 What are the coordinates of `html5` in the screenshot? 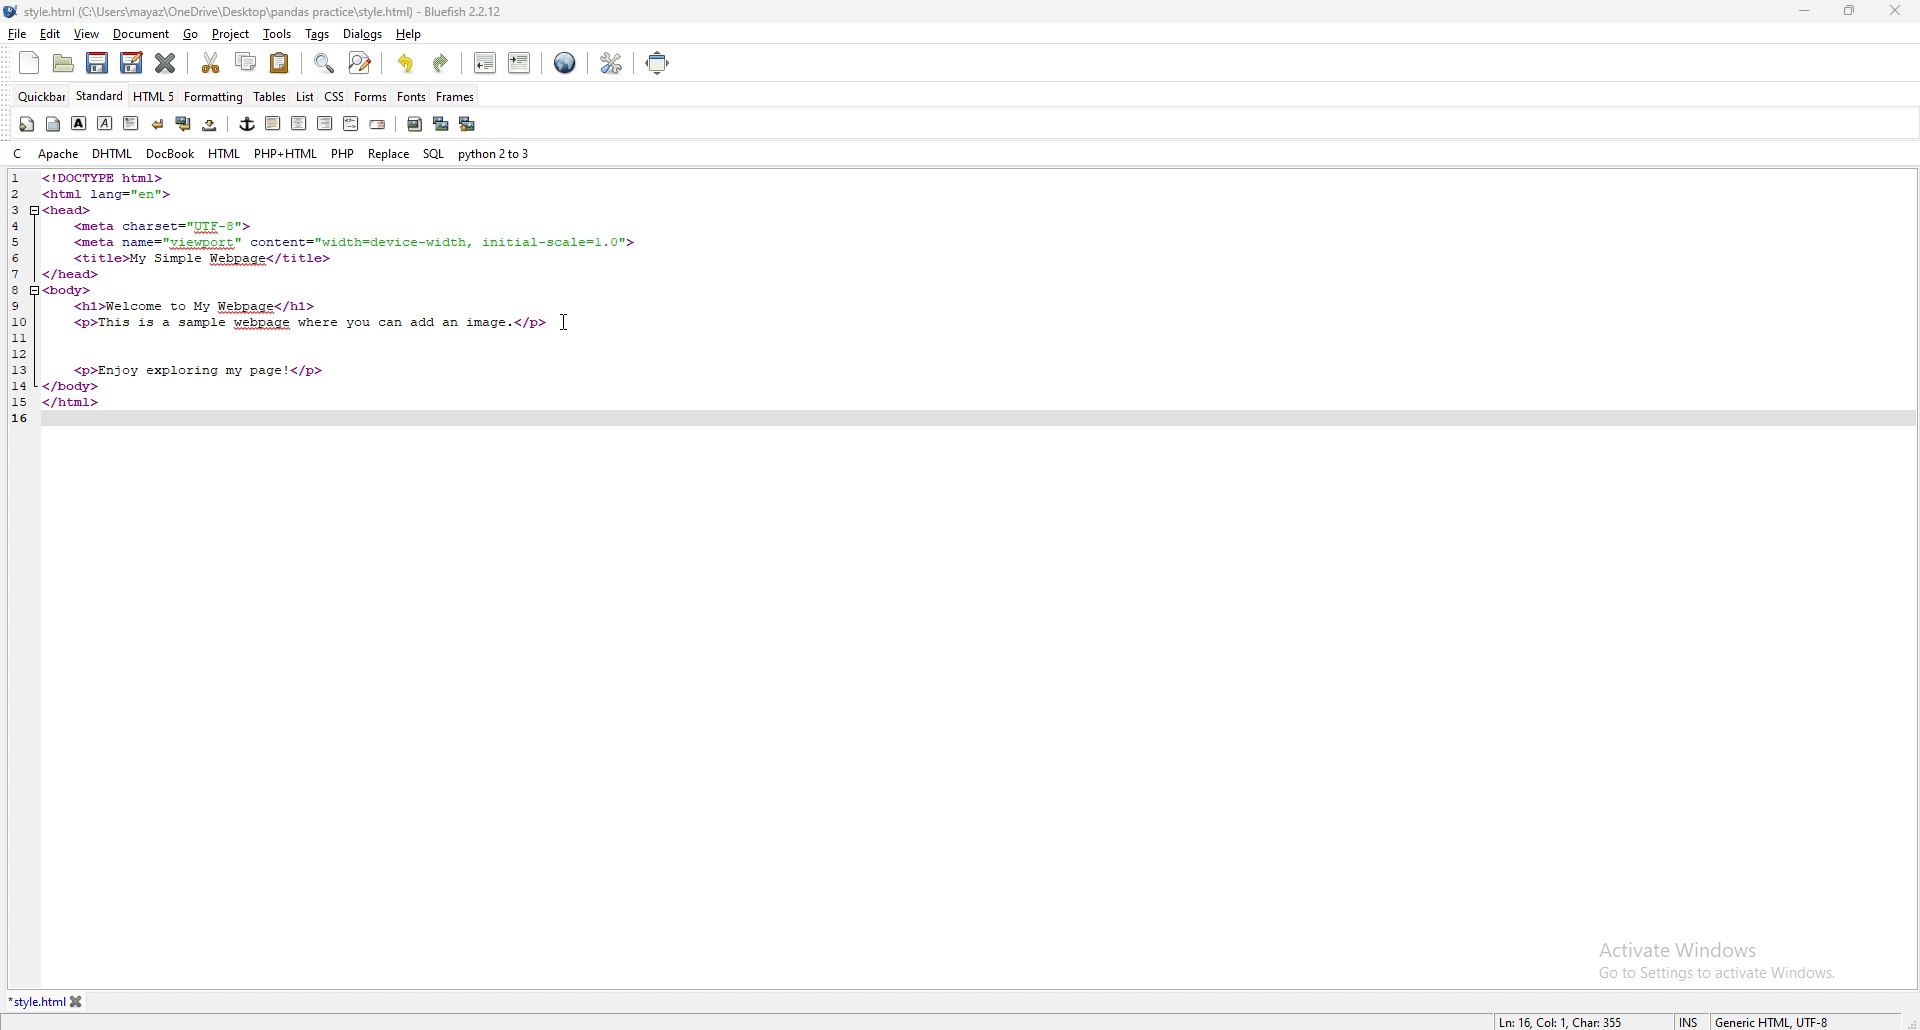 It's located at (154, 96).